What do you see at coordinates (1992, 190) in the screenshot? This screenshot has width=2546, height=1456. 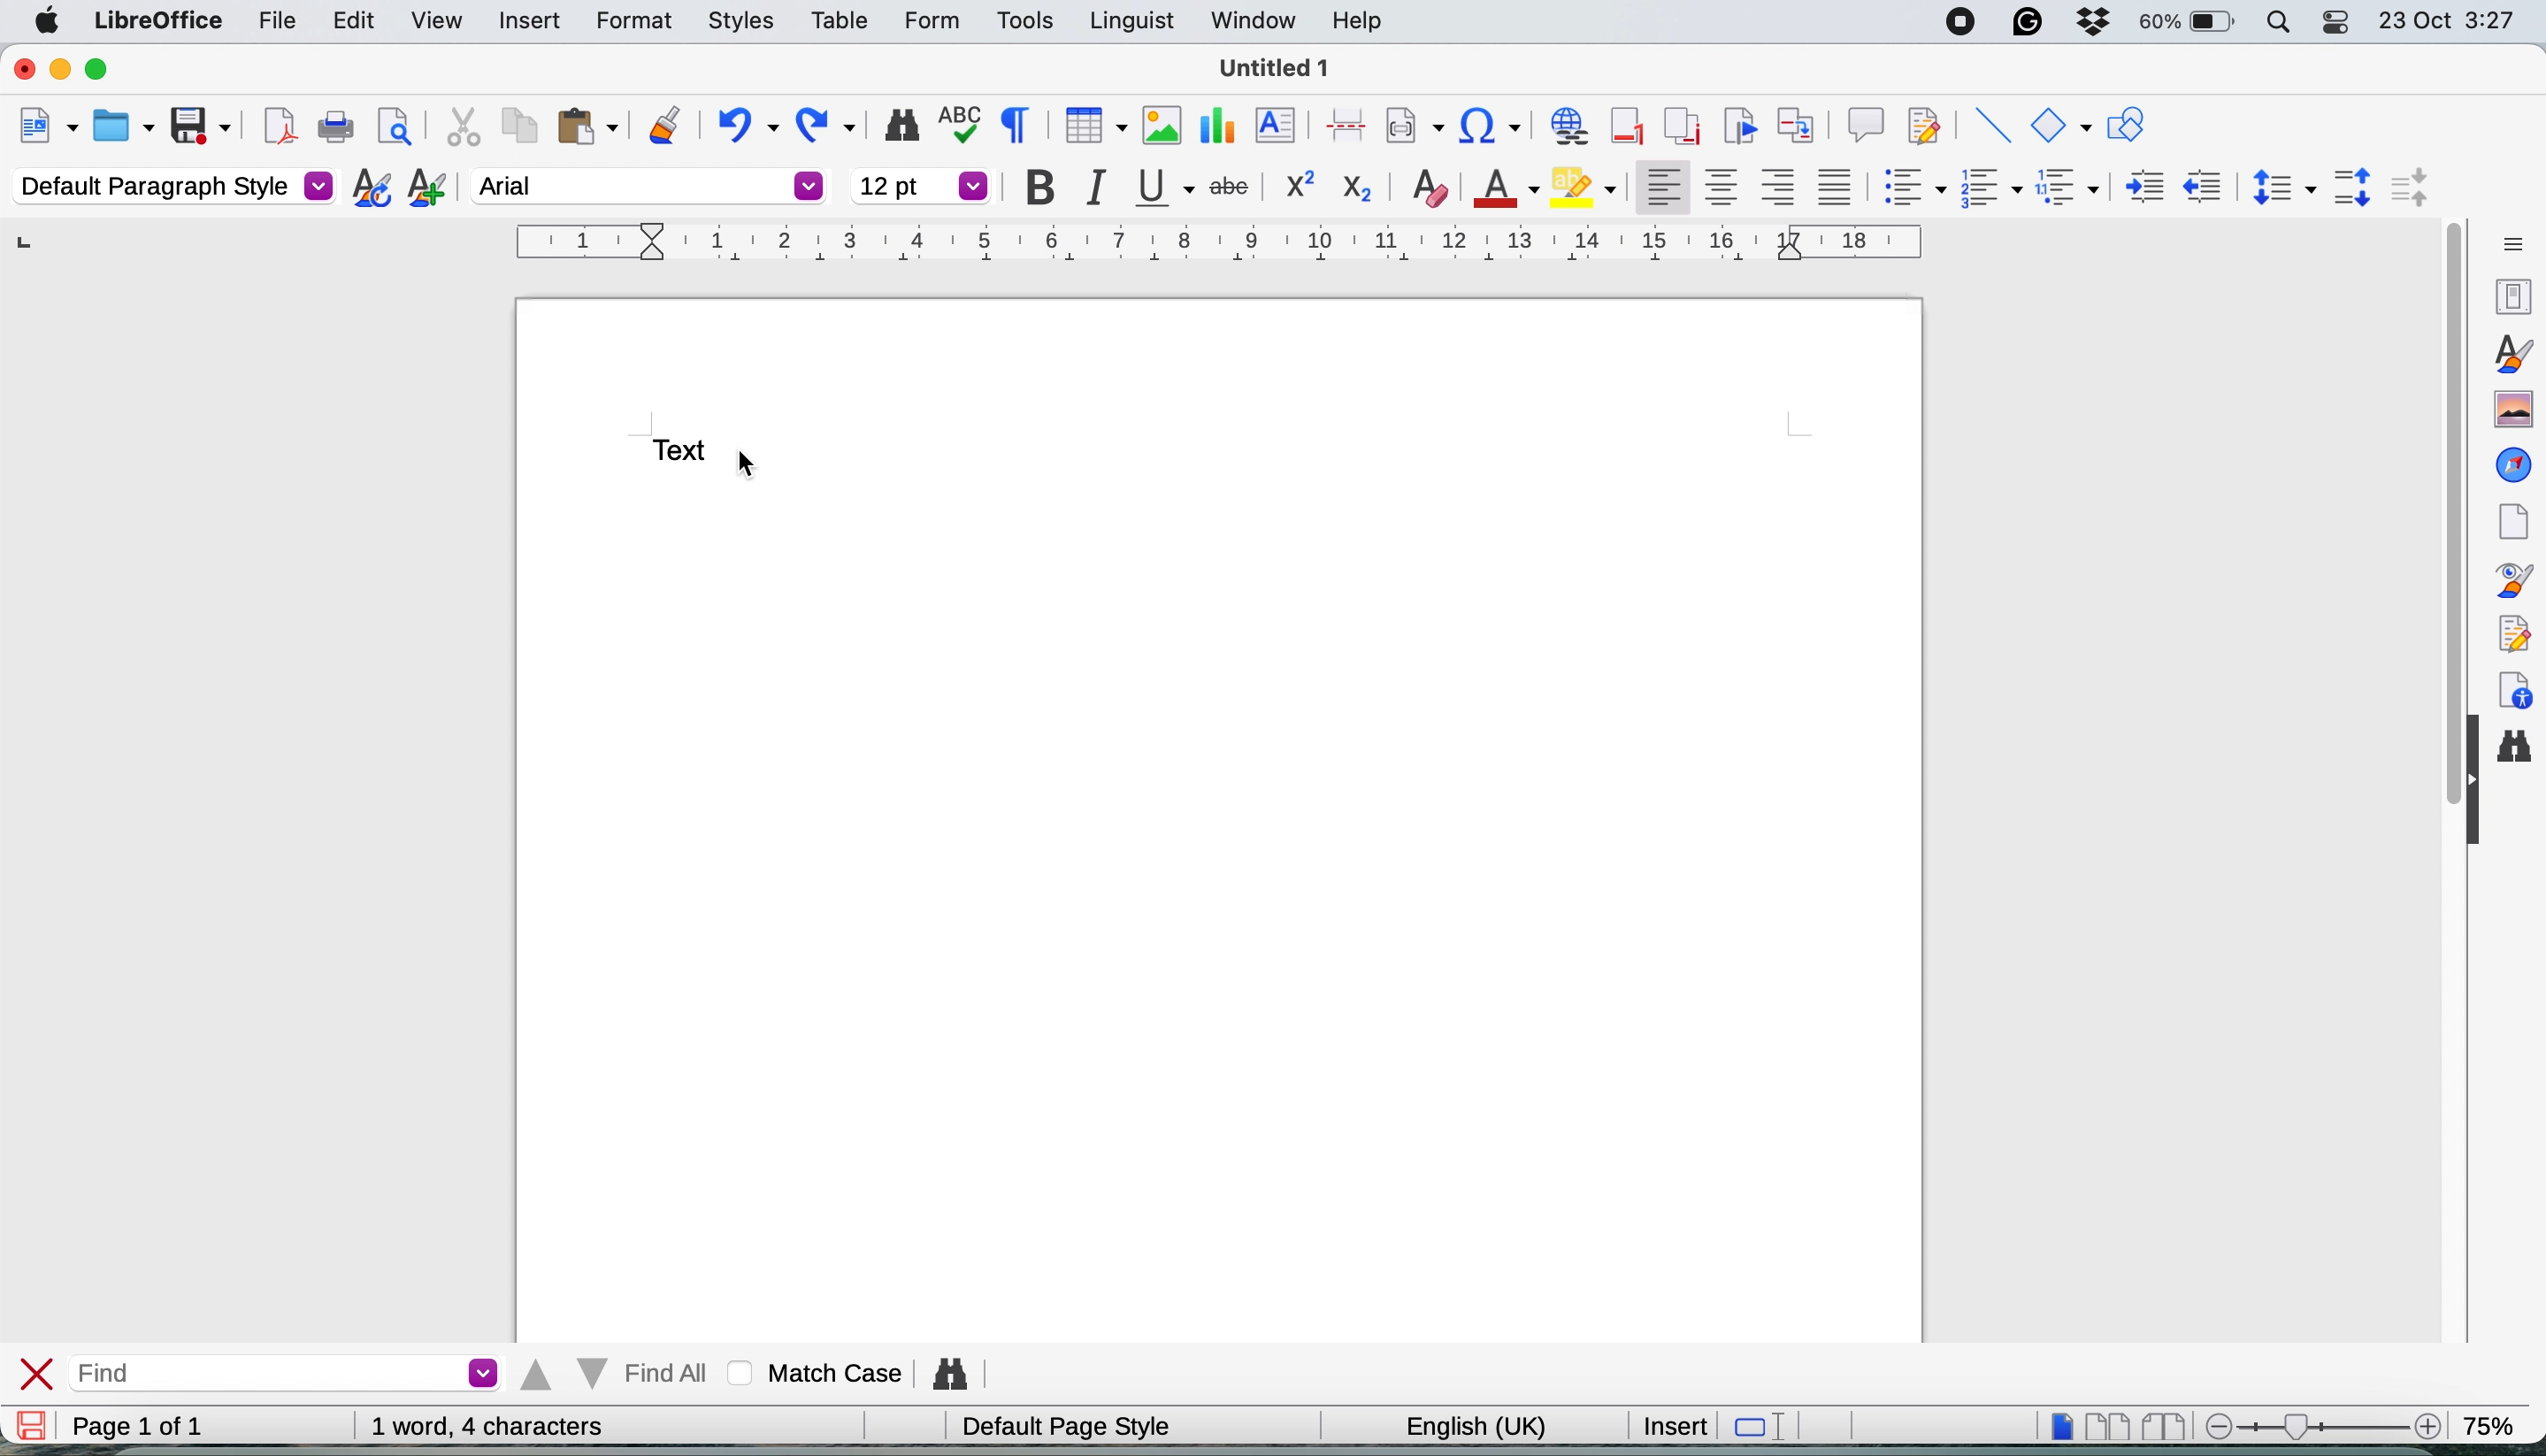 I see `toggle ordered list` at bounding box center [1992, 190].